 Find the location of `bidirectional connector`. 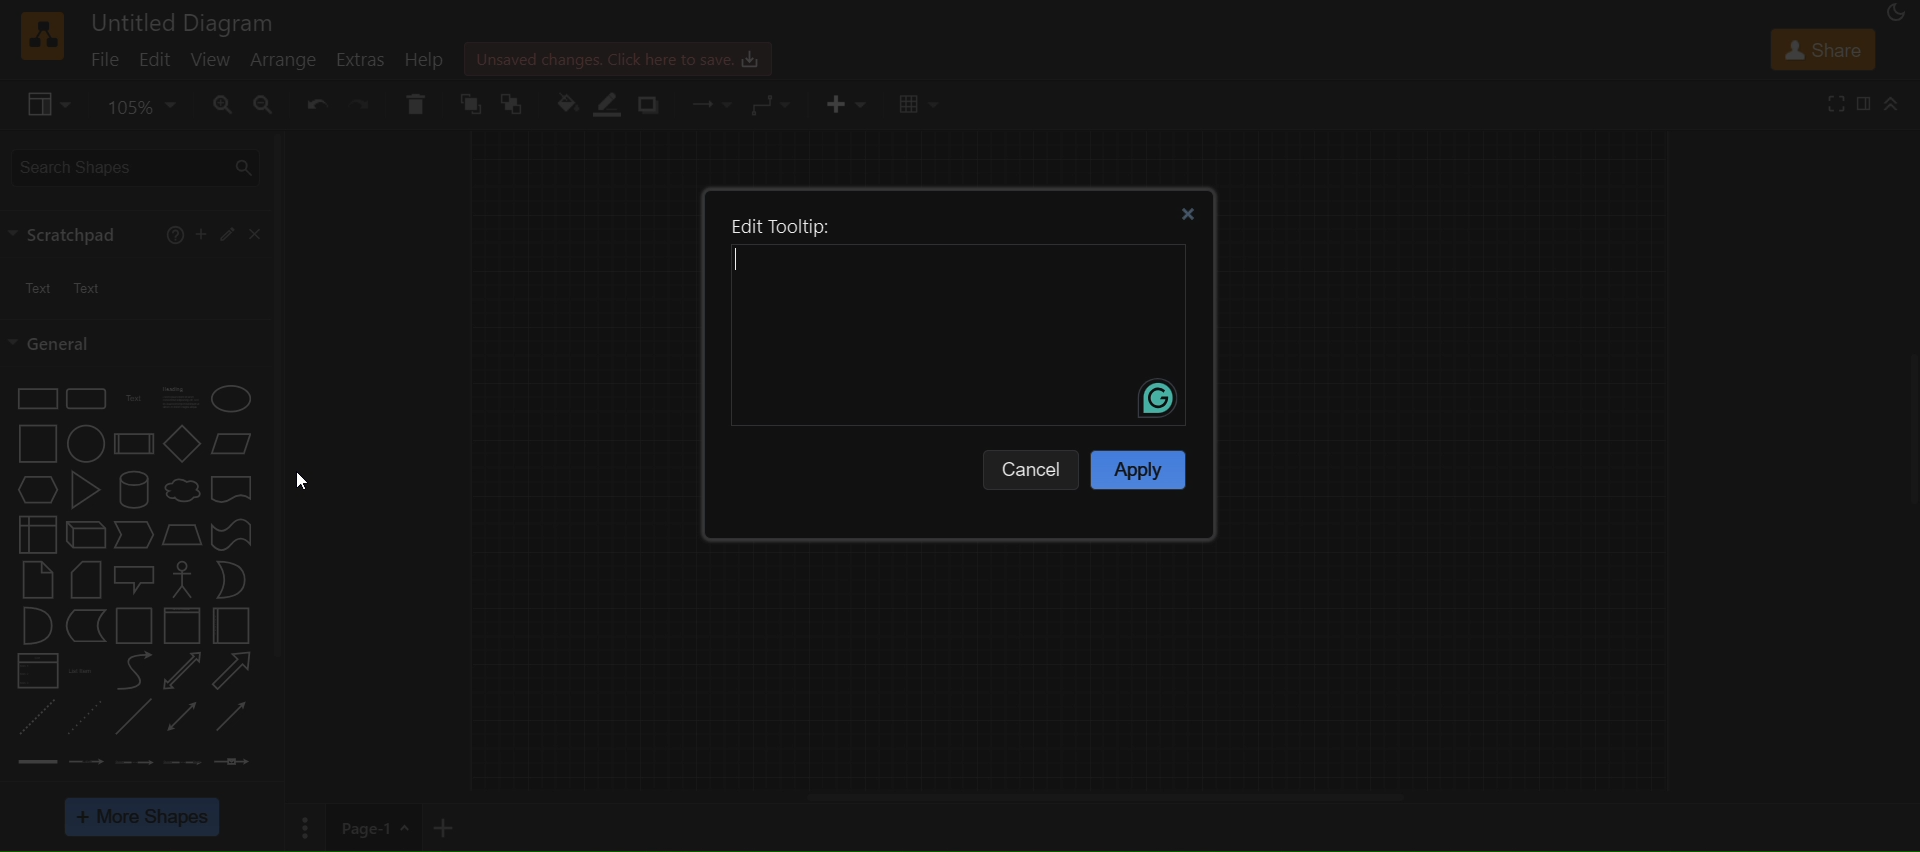

bidirectional connector is located at coordinates (183, 715).